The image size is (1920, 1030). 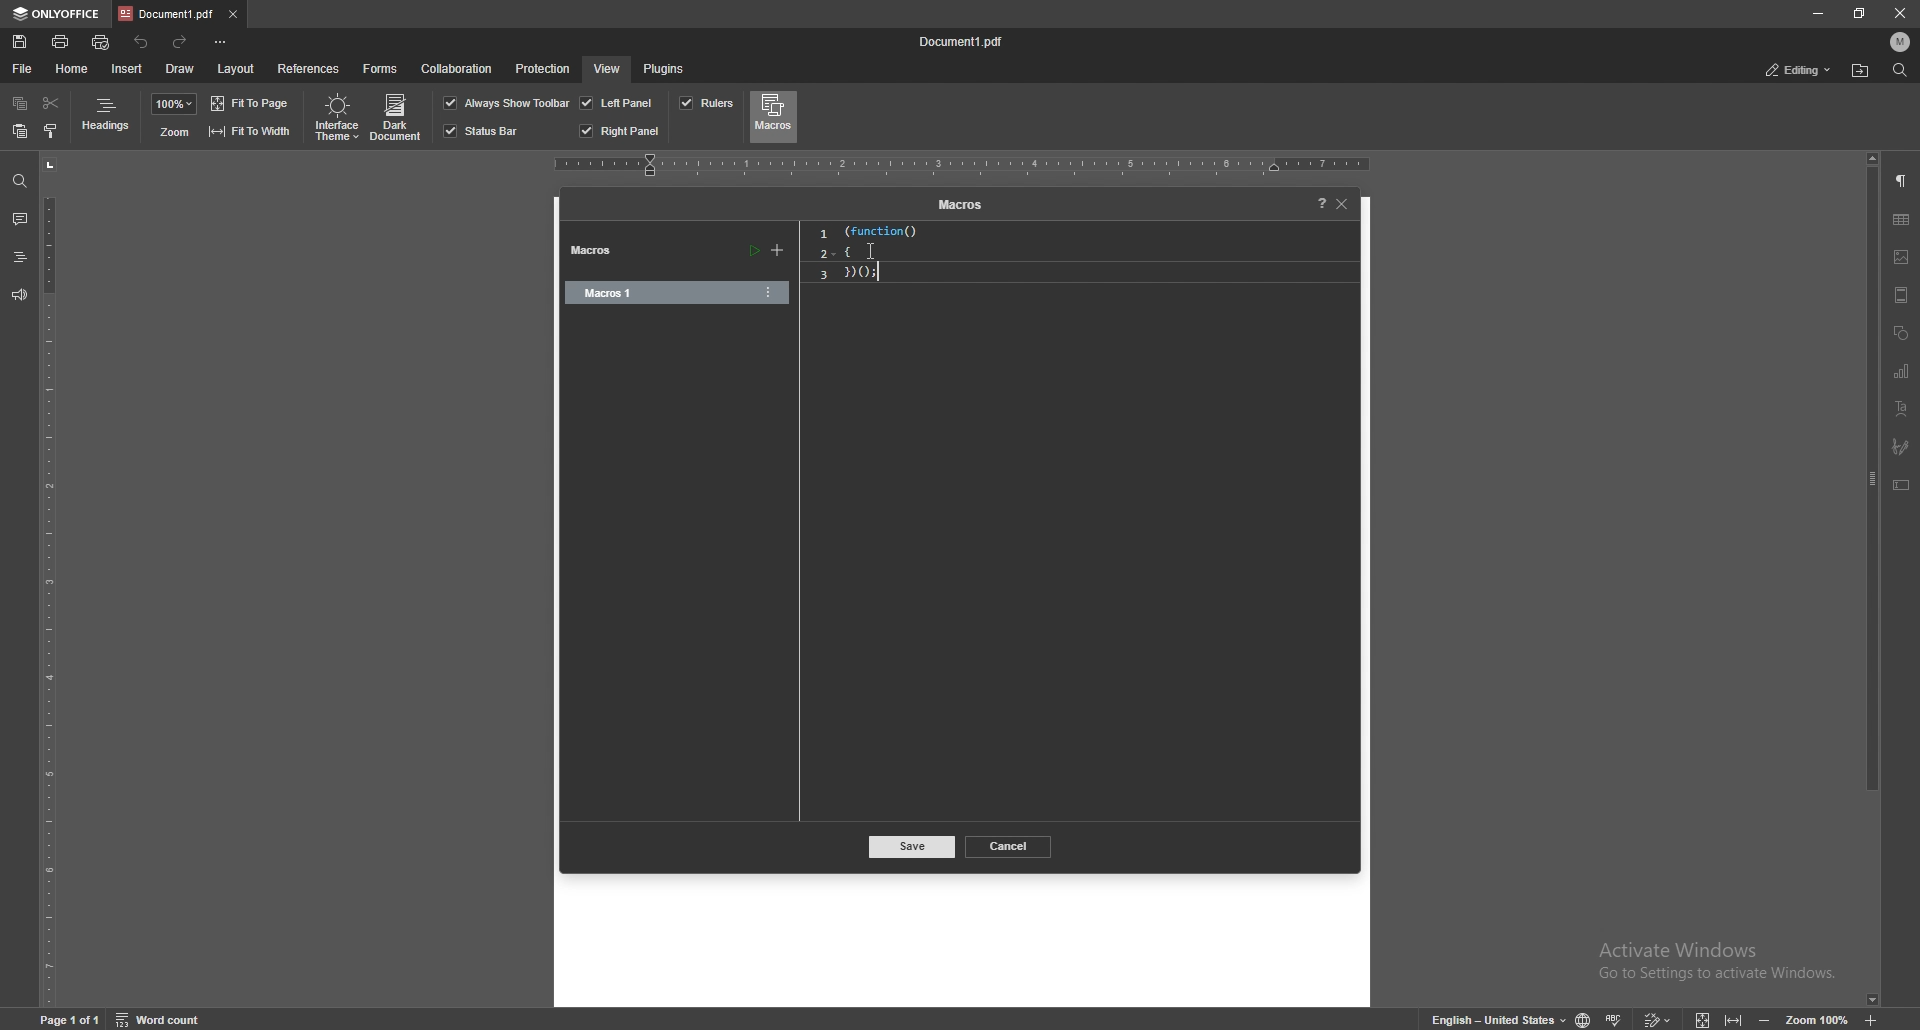 I want to click on fit to width, so click(x=1733, y=1018).